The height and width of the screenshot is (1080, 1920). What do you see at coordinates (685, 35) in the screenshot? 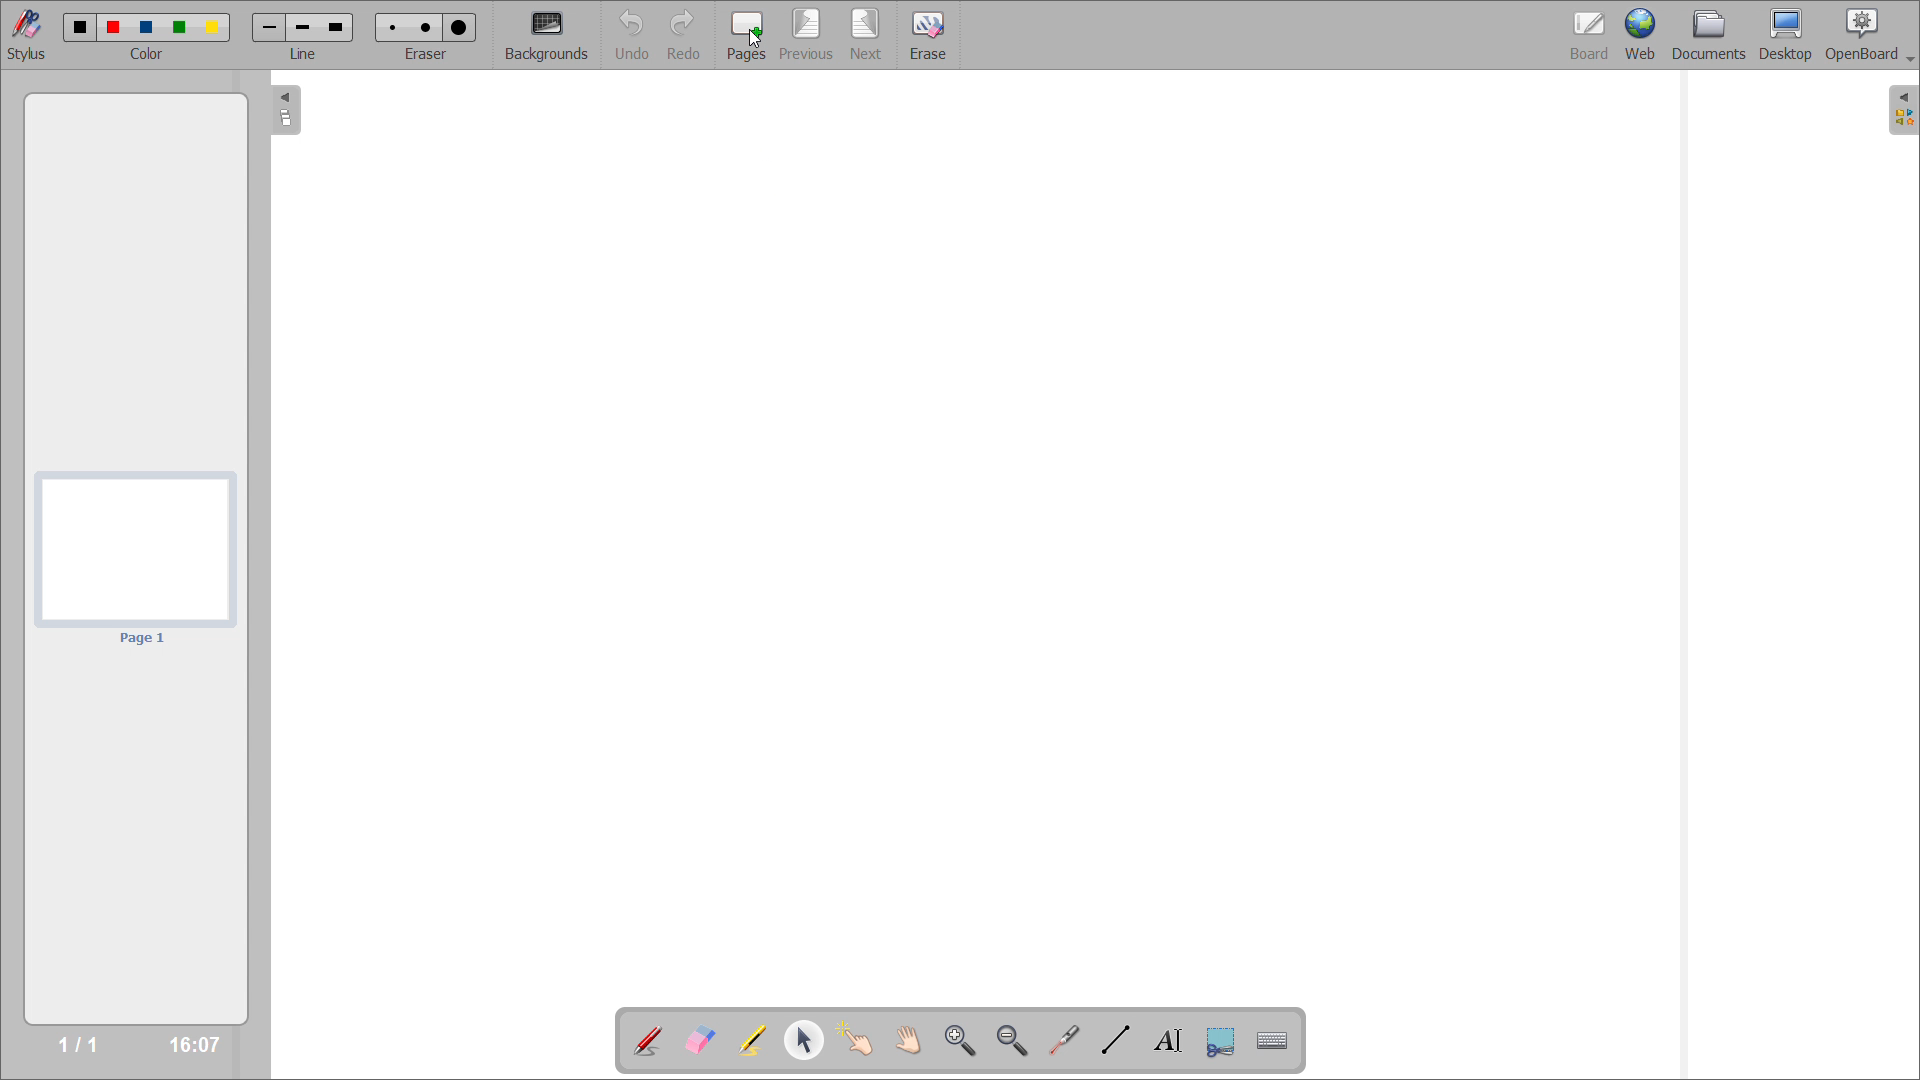
I see `redo` at bounding box center [685, 35].